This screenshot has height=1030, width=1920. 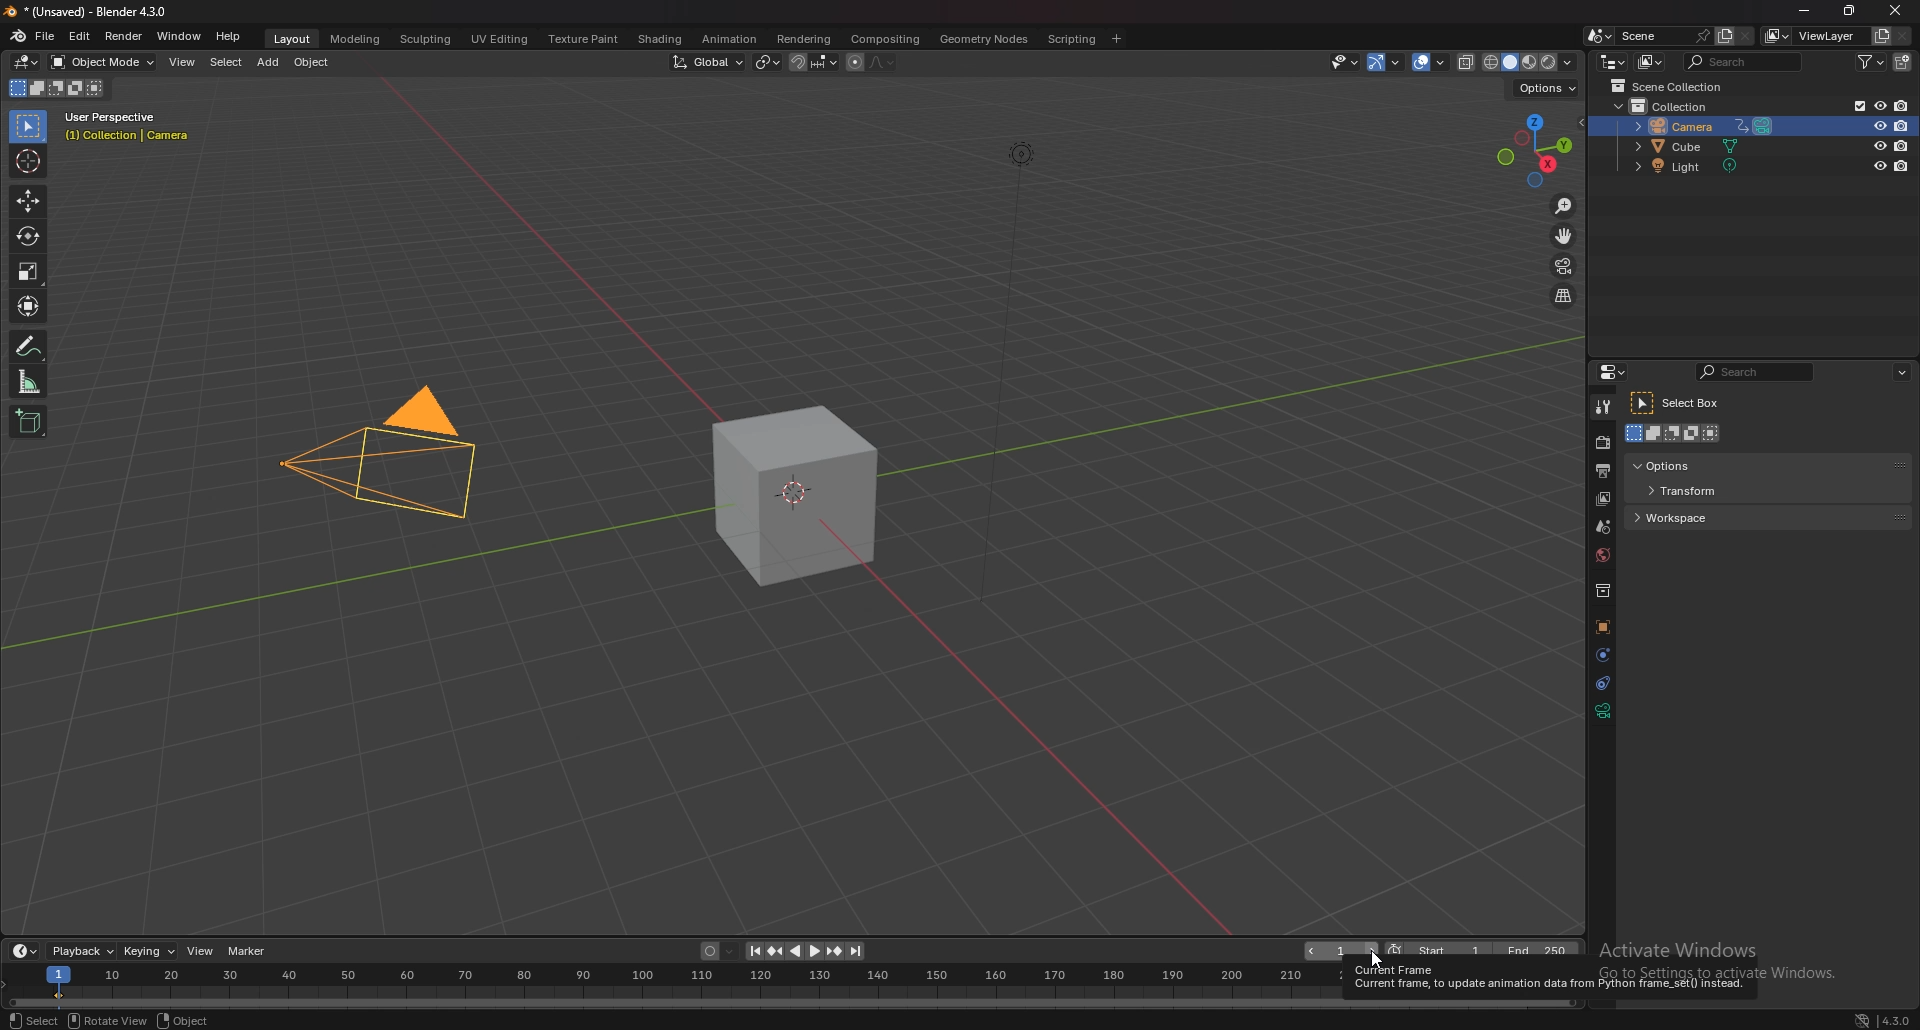 I want to click on mode, so click(x=56, y=88).